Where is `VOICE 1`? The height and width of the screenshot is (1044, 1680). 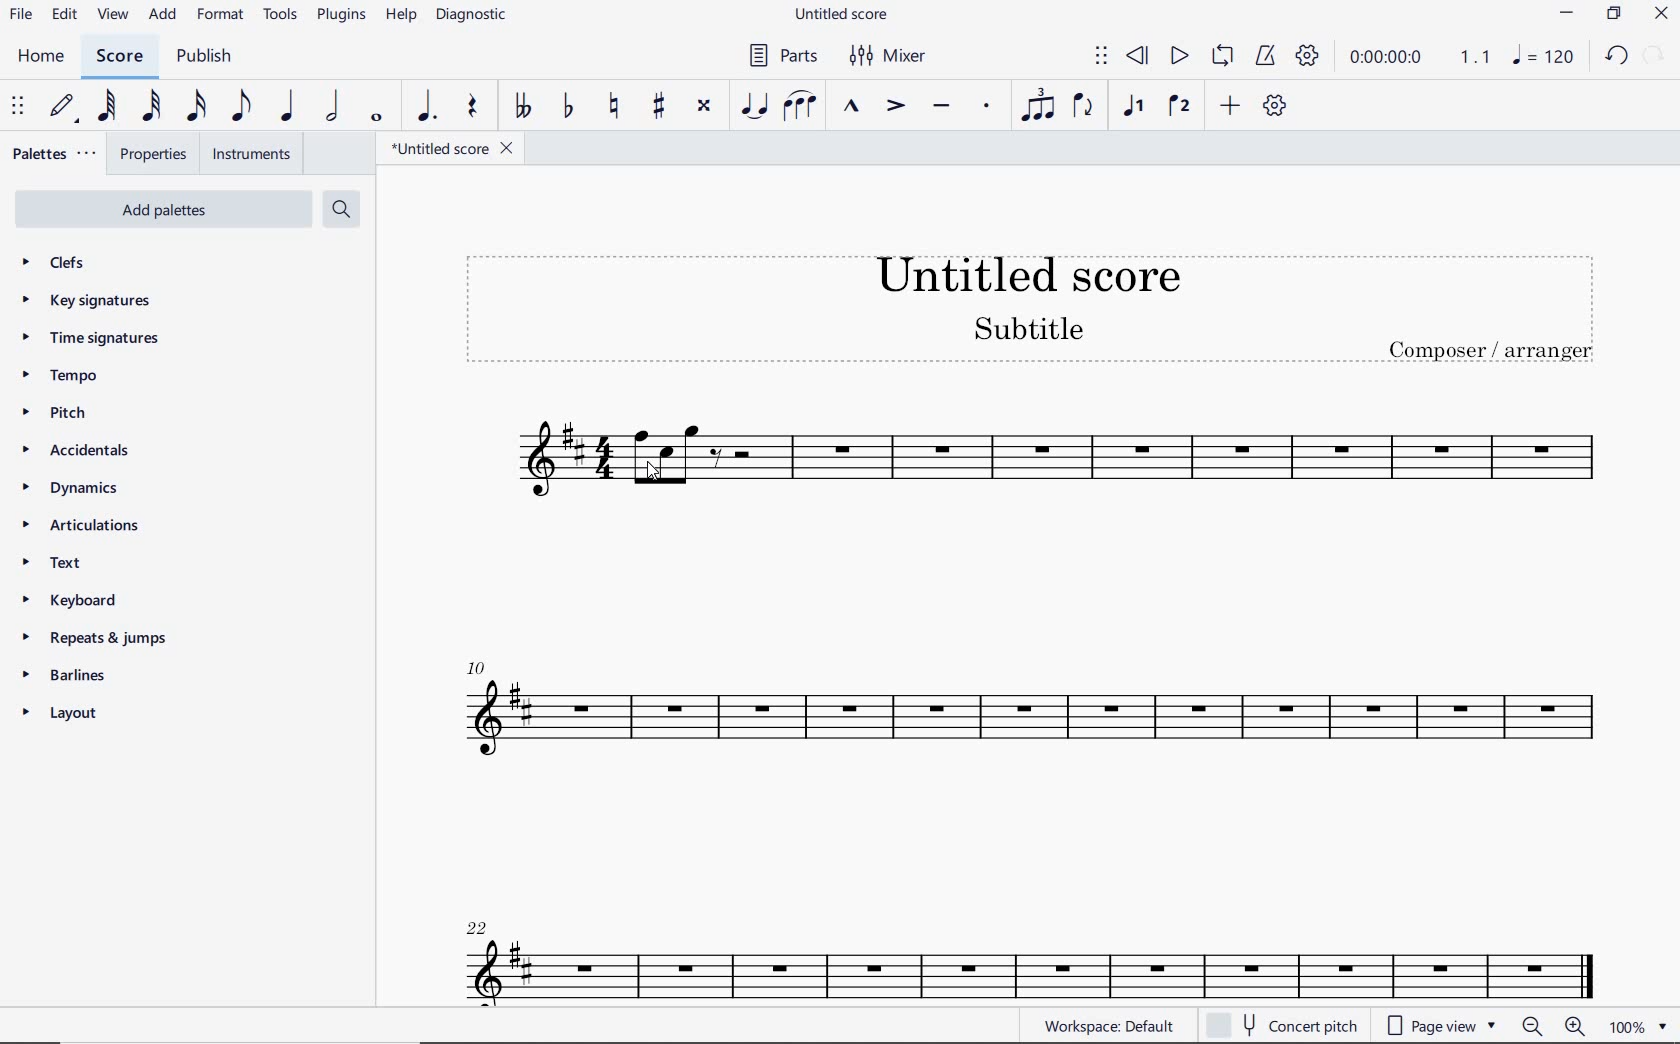 VOICE 1 is located at coordinates (1134, 107).